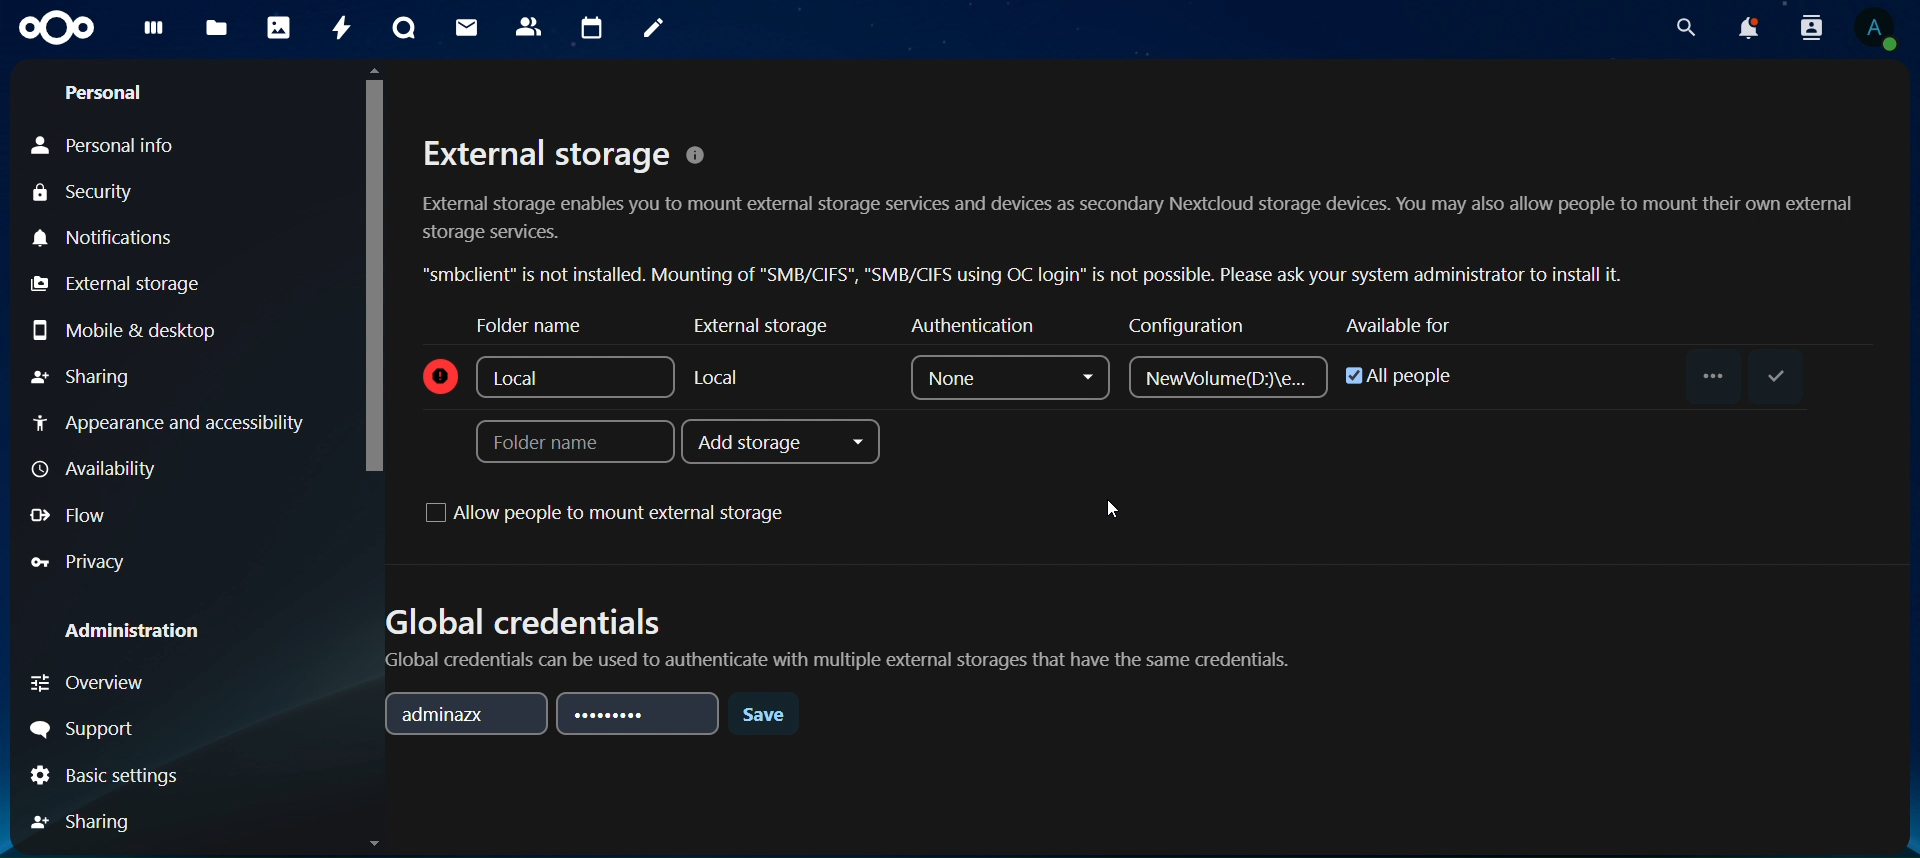 The height and width of the screenshot is (858, 1920). What do you see at coordinates (337, 29) in the screenshot?
I see `activity` at bounding box center [337, 29].